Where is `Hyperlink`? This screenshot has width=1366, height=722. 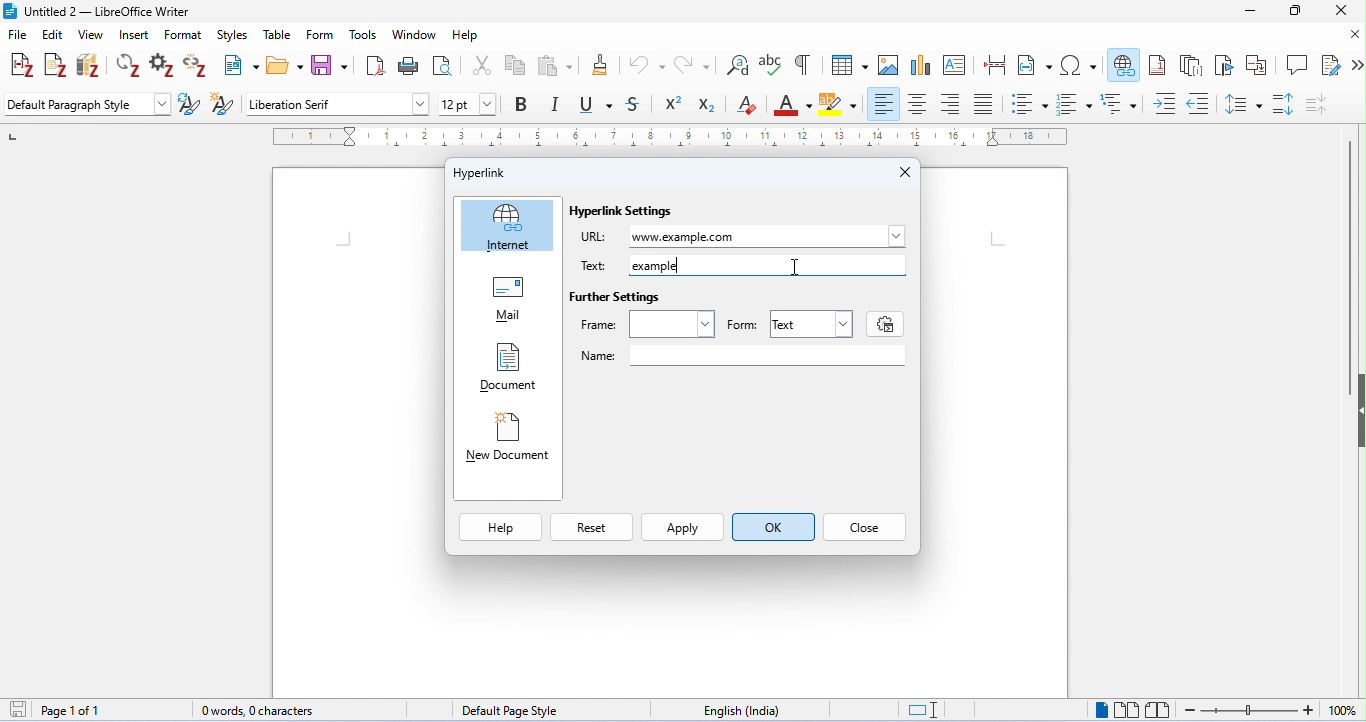 Hyperlink is located at coordinates (483, 171).